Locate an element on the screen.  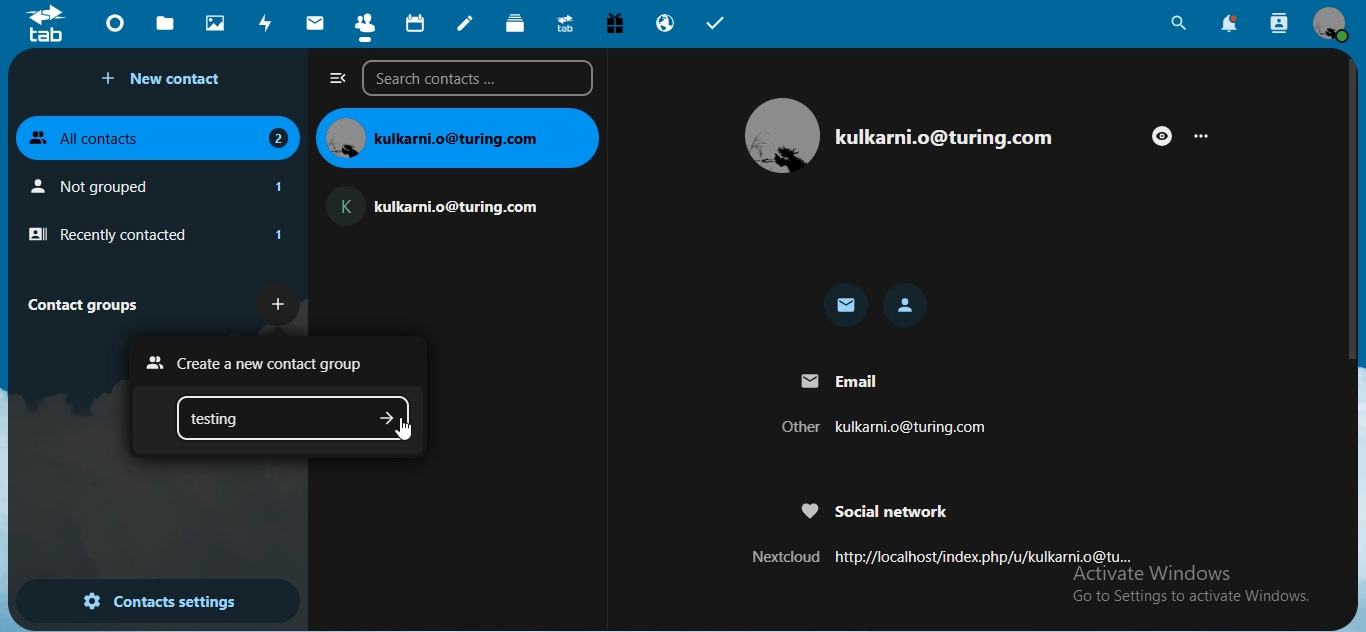
calendar is located at coordinates (417, 24).